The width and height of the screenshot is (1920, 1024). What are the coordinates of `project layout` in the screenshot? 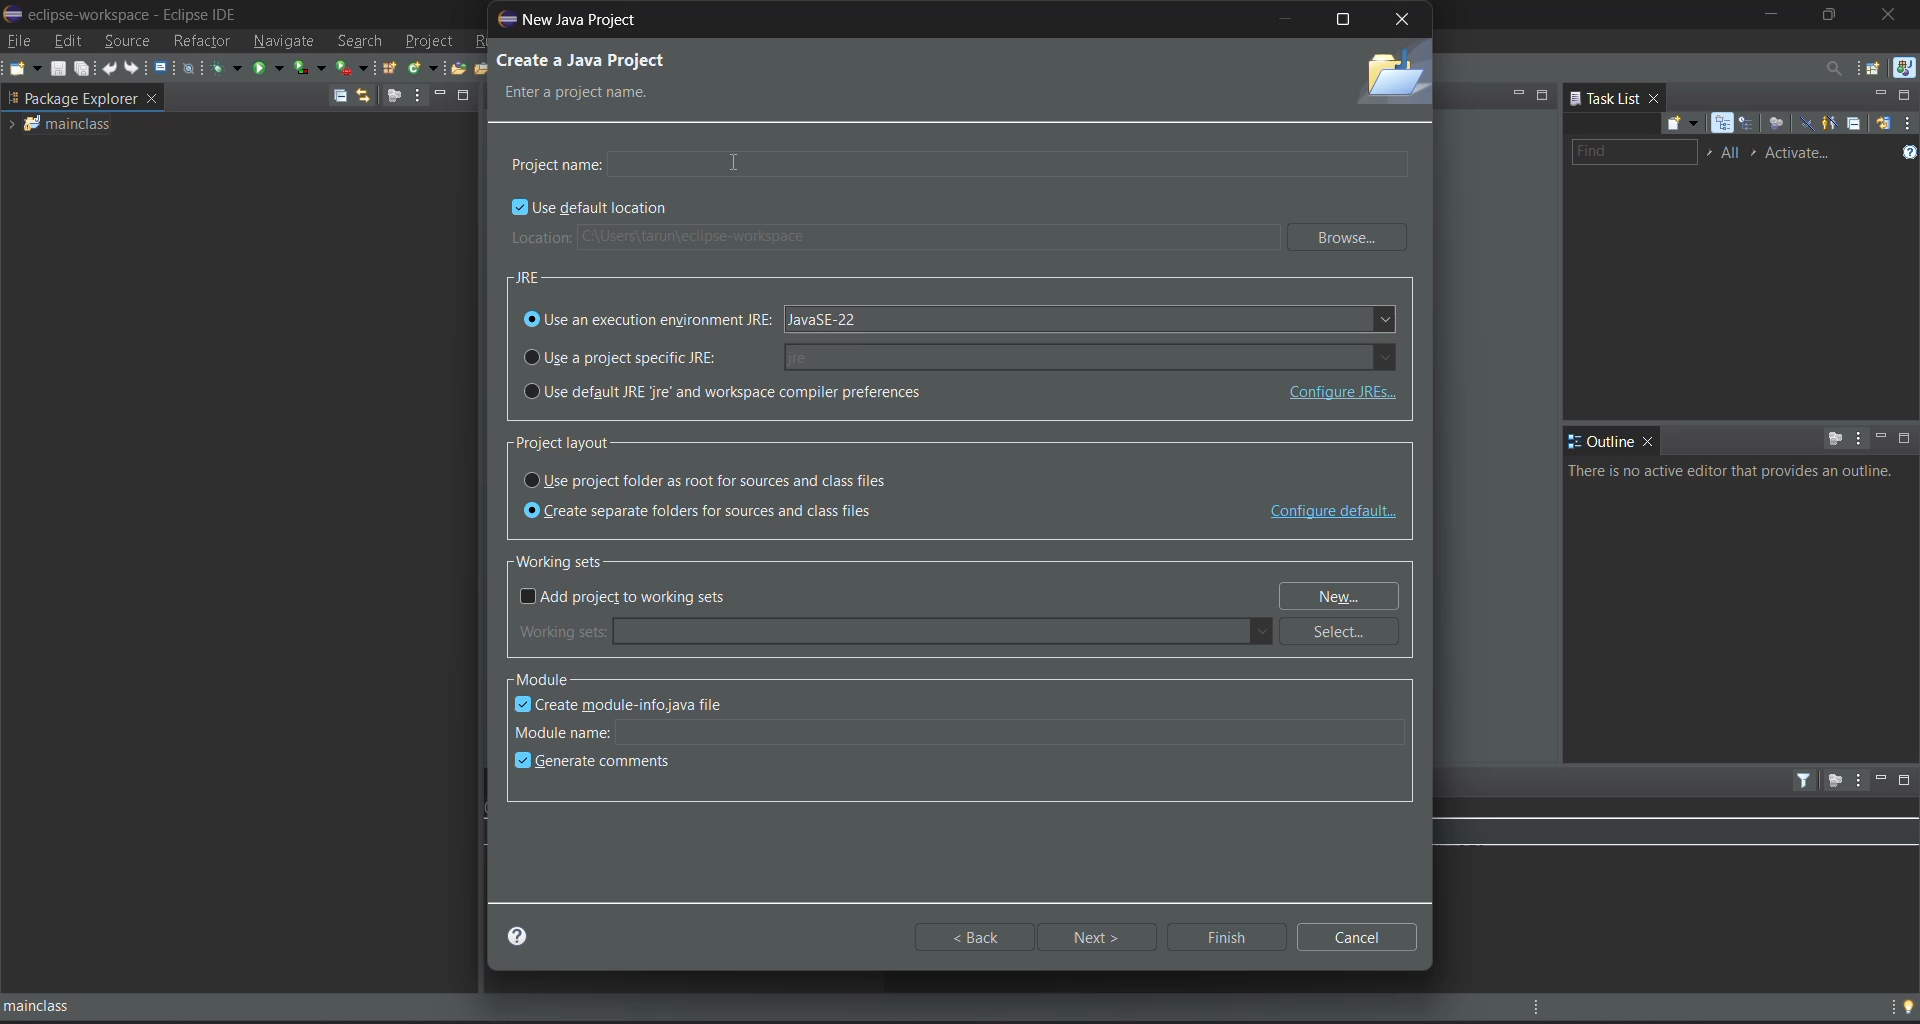 It's located at (579, 443).